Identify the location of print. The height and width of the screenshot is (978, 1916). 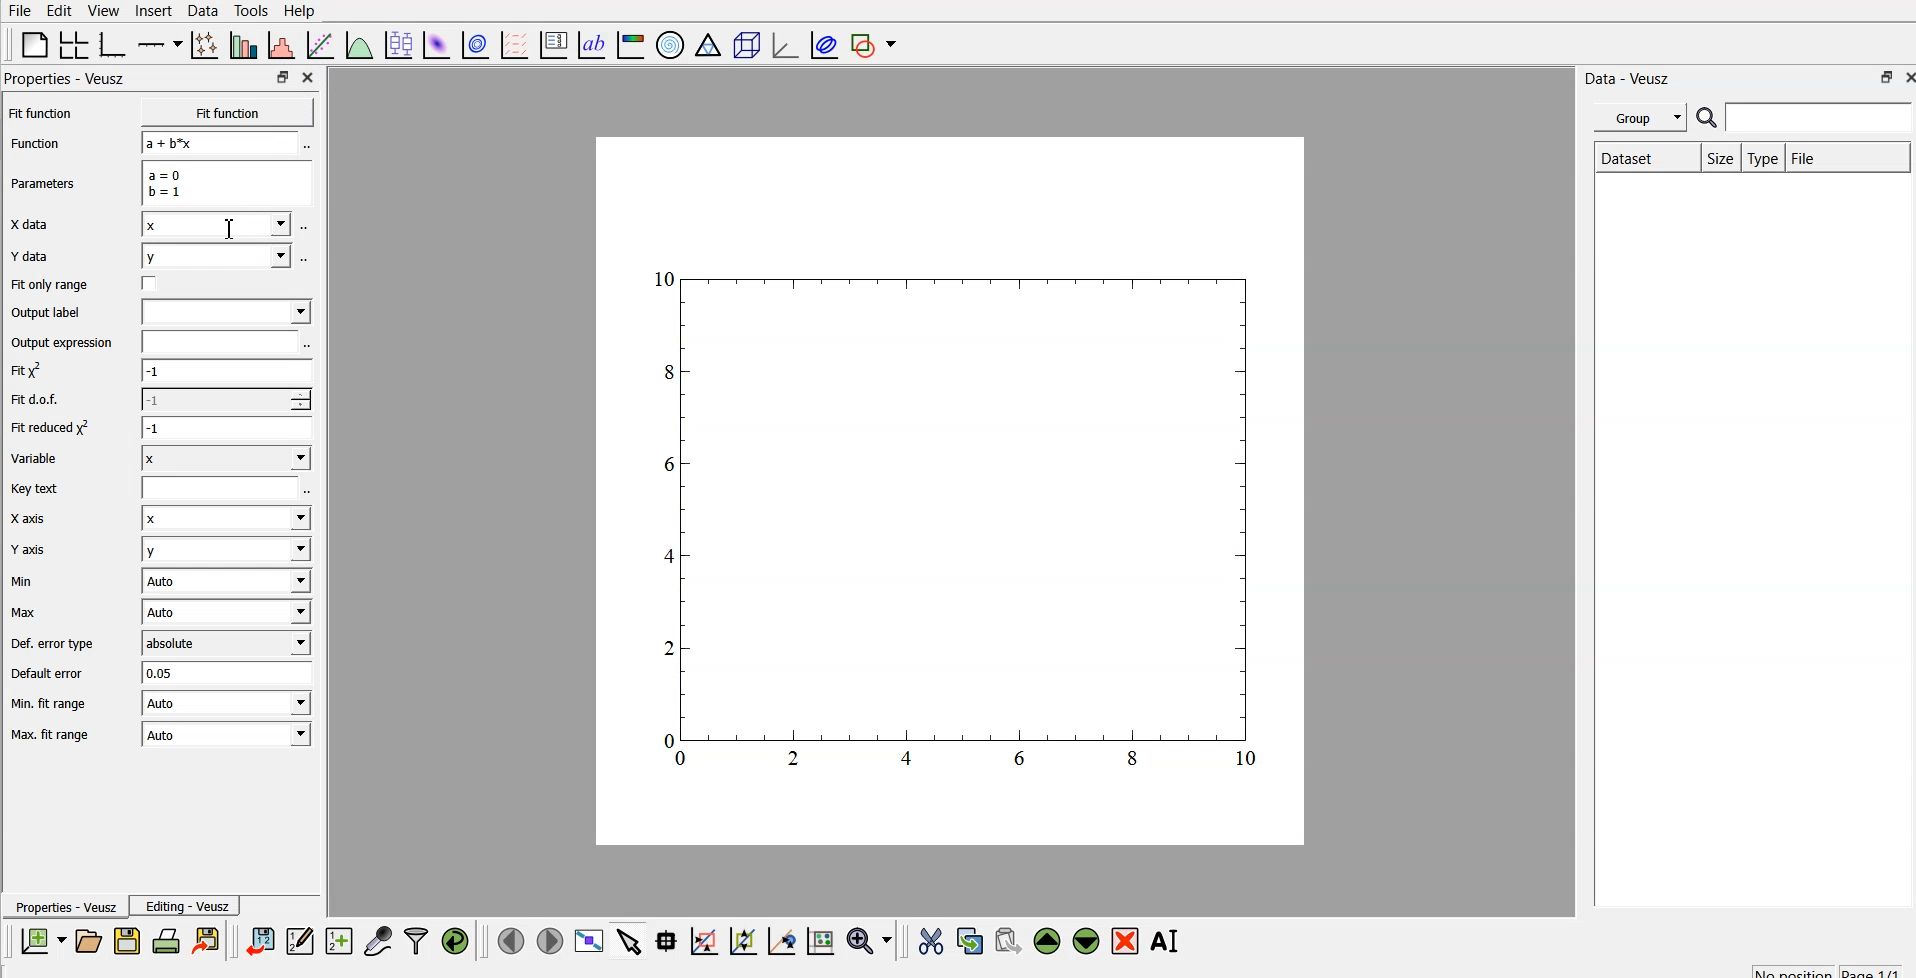
(167, 942).